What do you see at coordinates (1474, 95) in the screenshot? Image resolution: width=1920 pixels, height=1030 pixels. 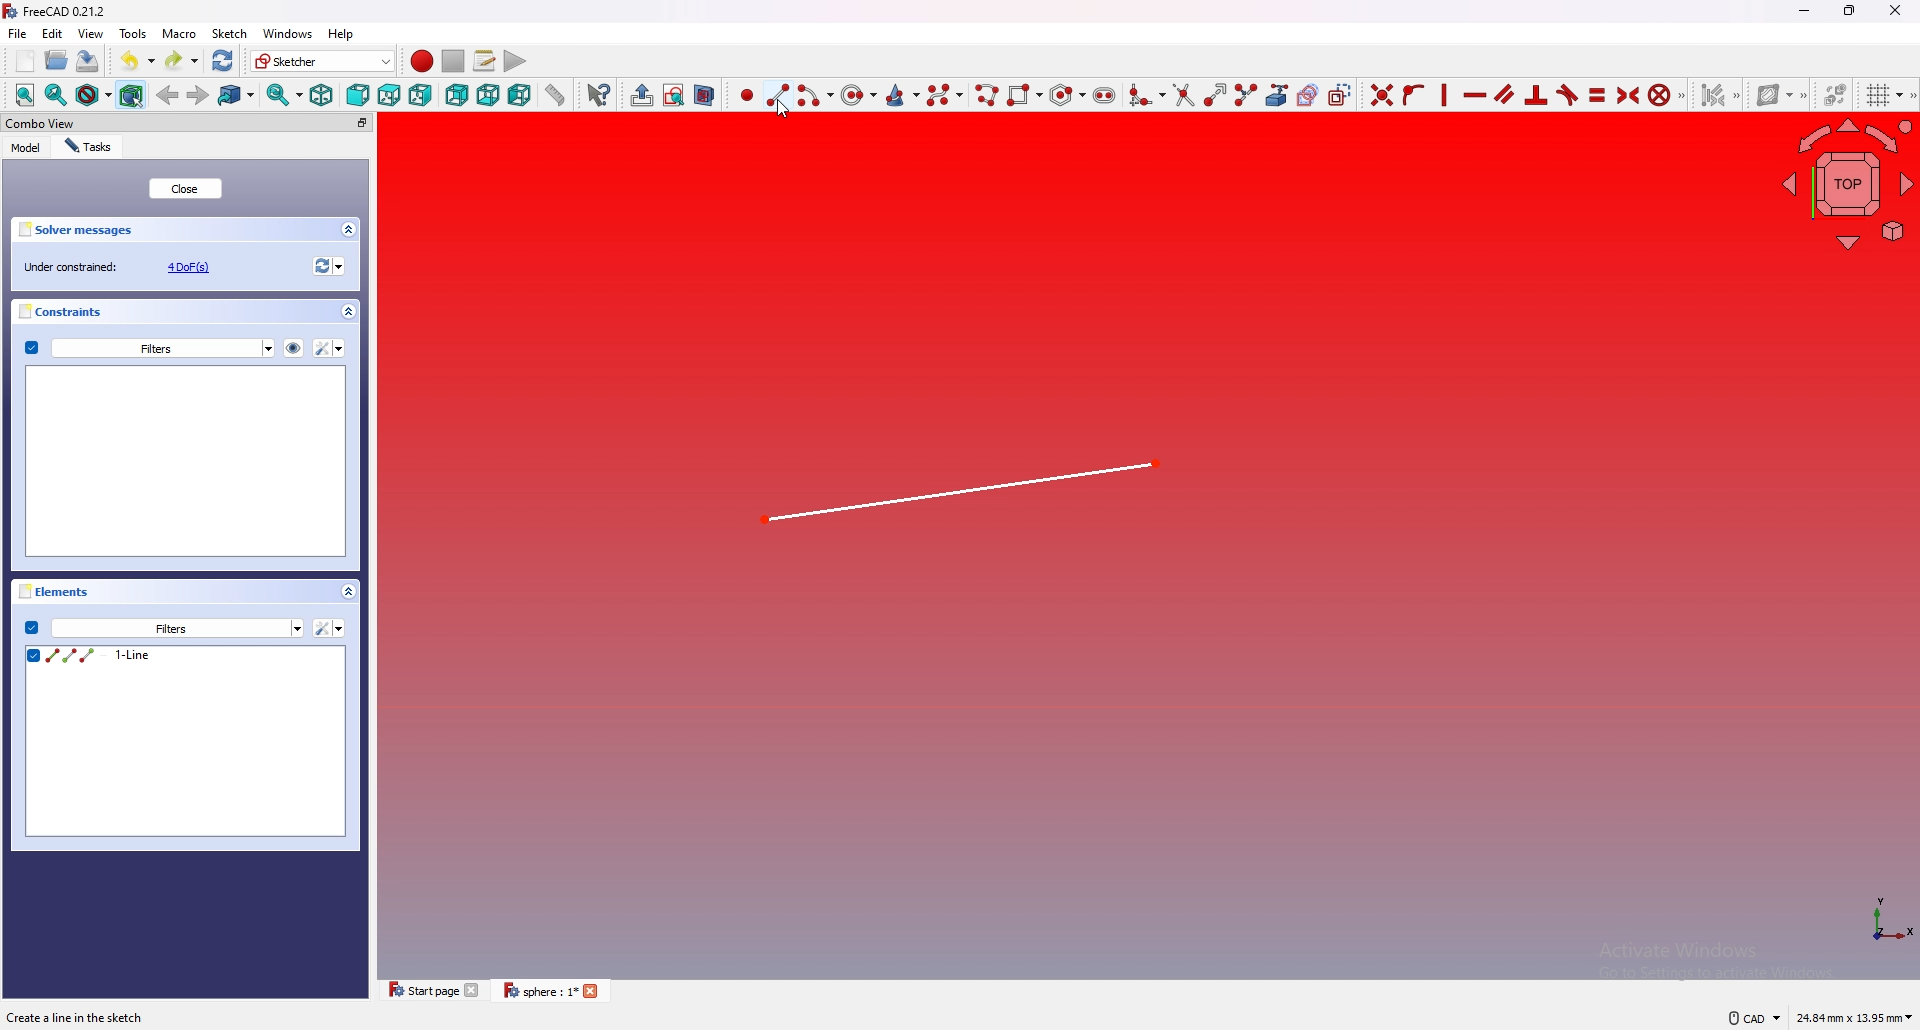 I see `Constrain horizontally` at bounding box center [1474, 95].